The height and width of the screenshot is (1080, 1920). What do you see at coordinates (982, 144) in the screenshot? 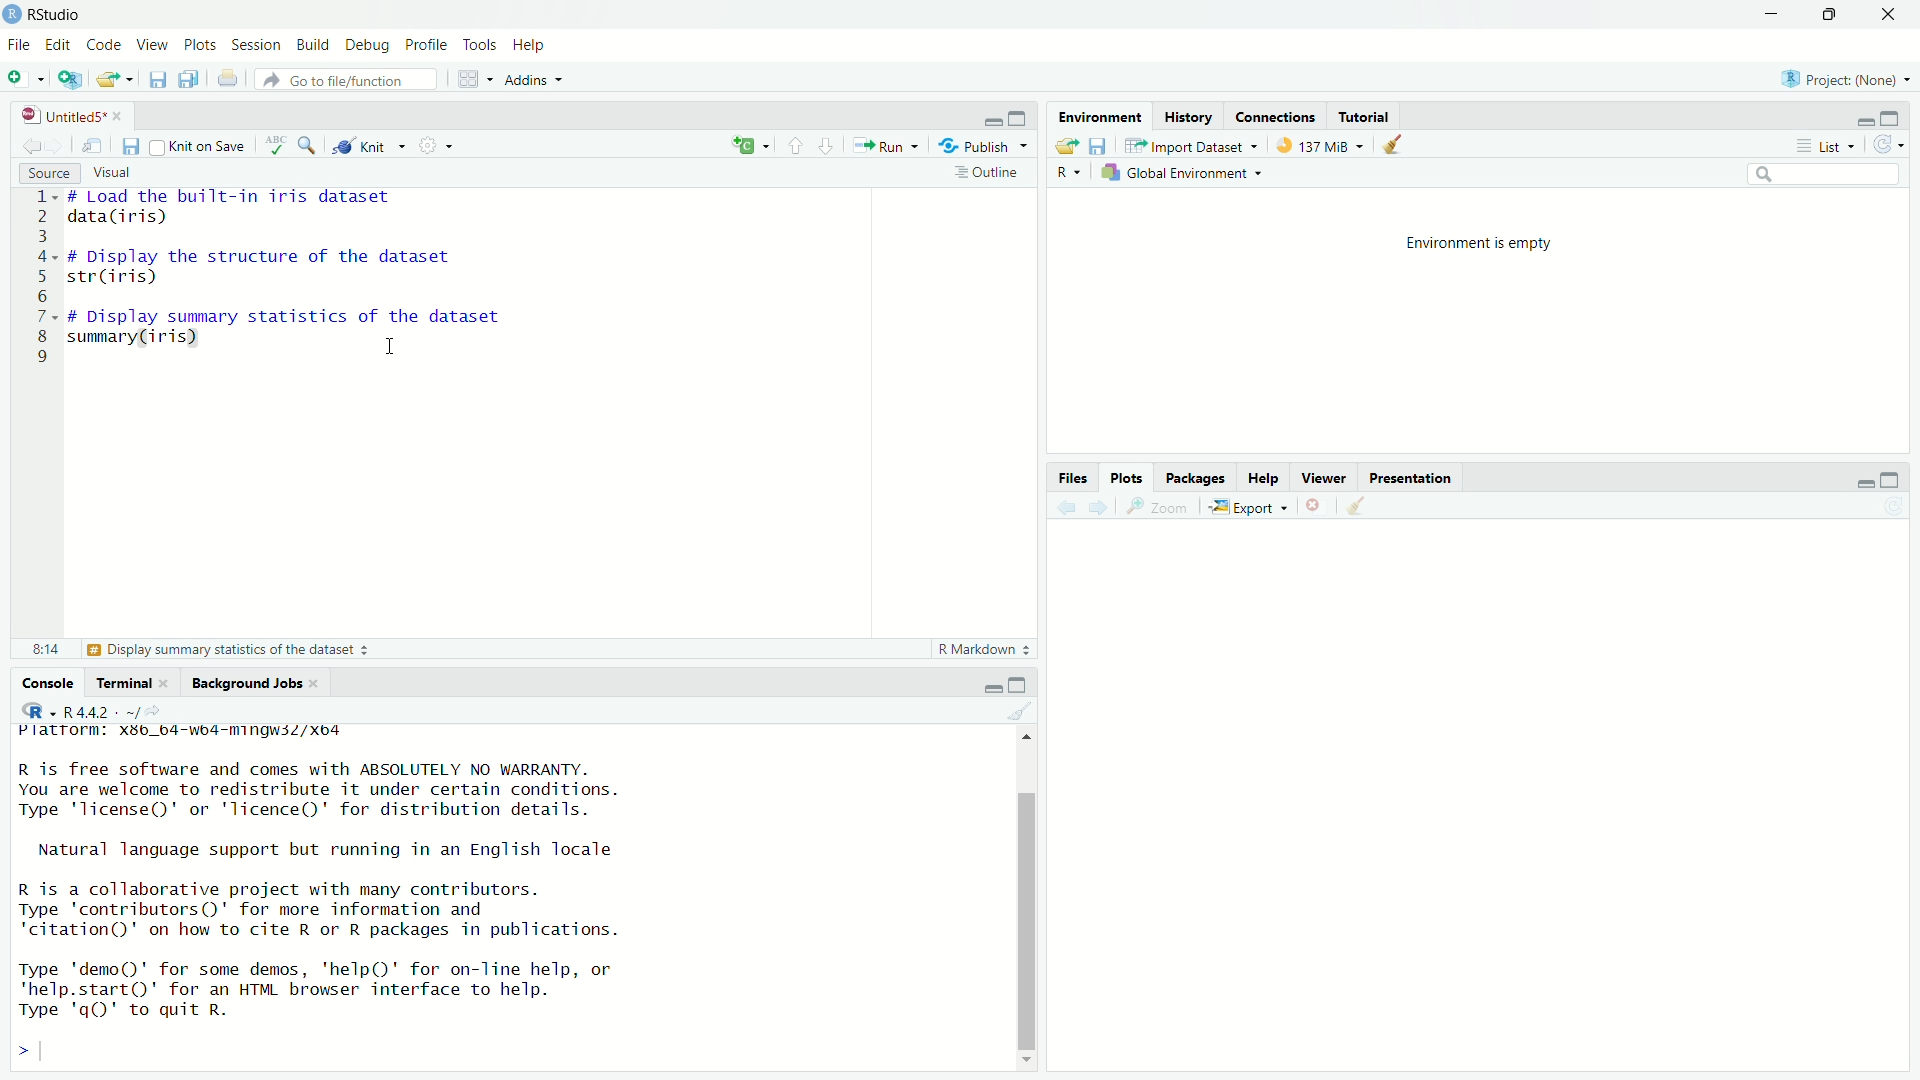
I see `“4% Publish ~` at bounding box center [982, 144].